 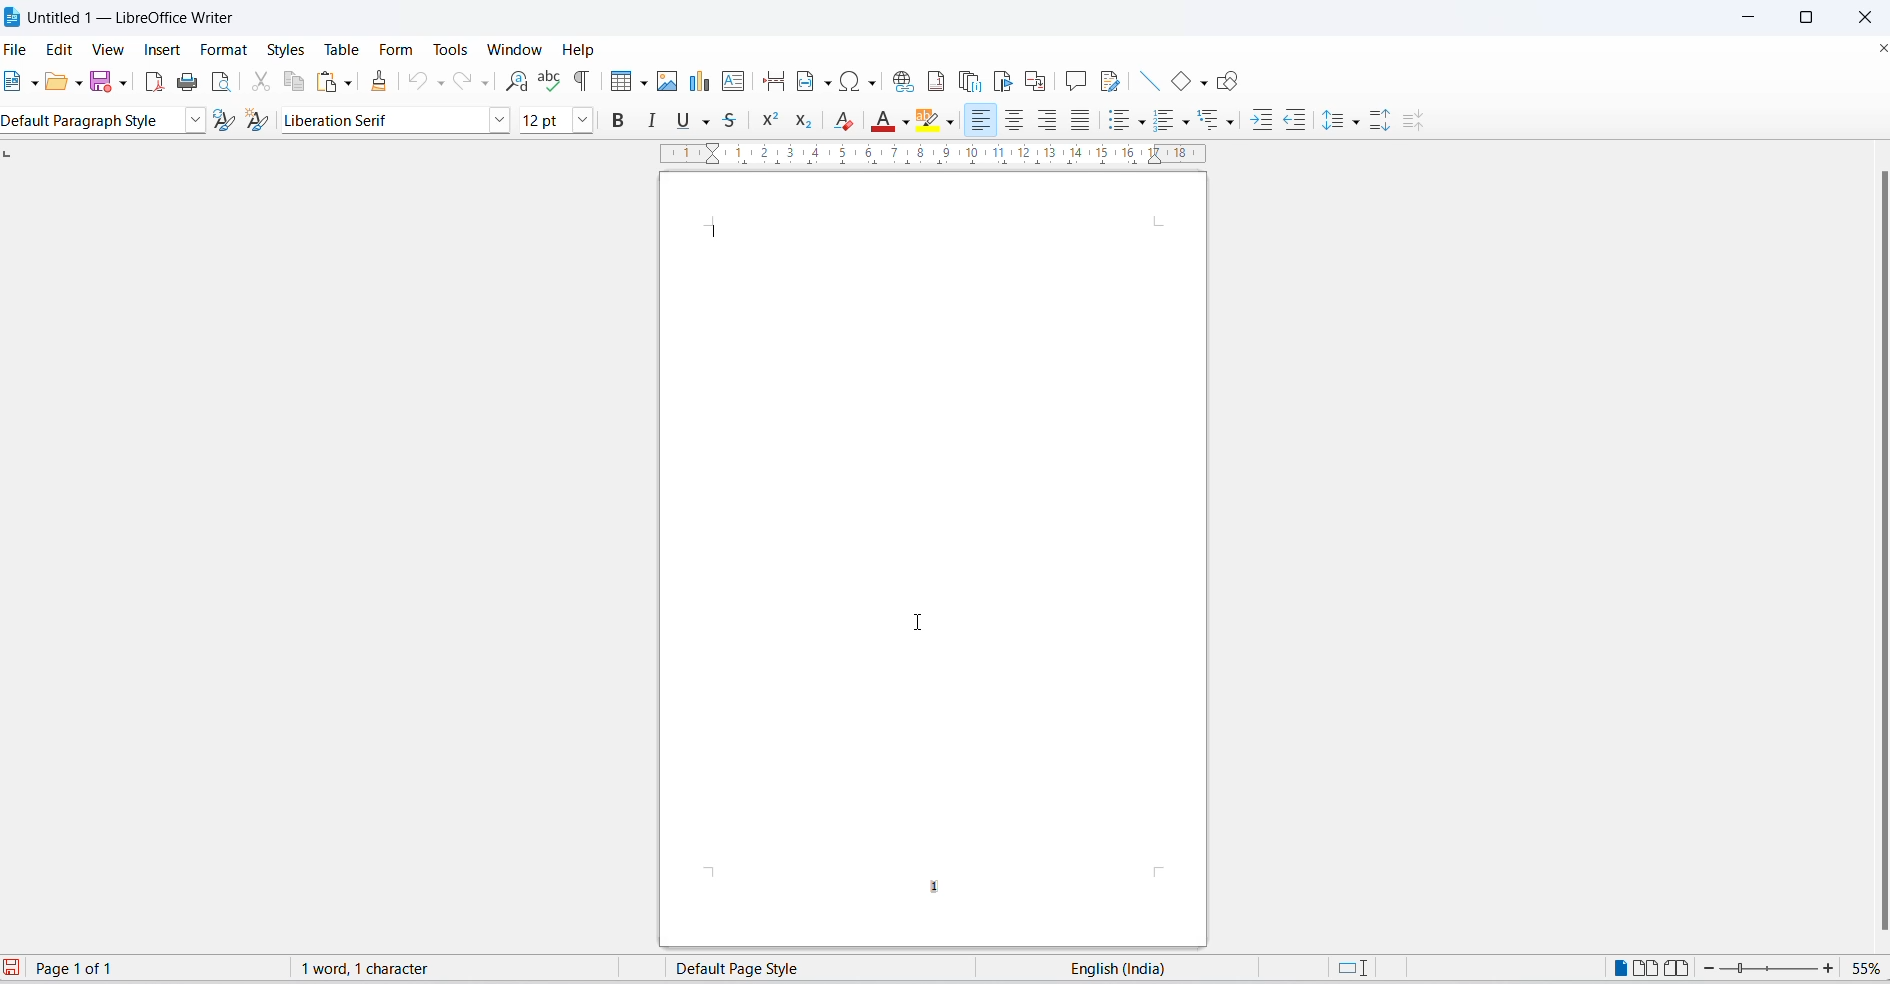 What do you see at coordinates (55, 85) in the screenshot?
I see `open ` at bounding box center [55, 85].